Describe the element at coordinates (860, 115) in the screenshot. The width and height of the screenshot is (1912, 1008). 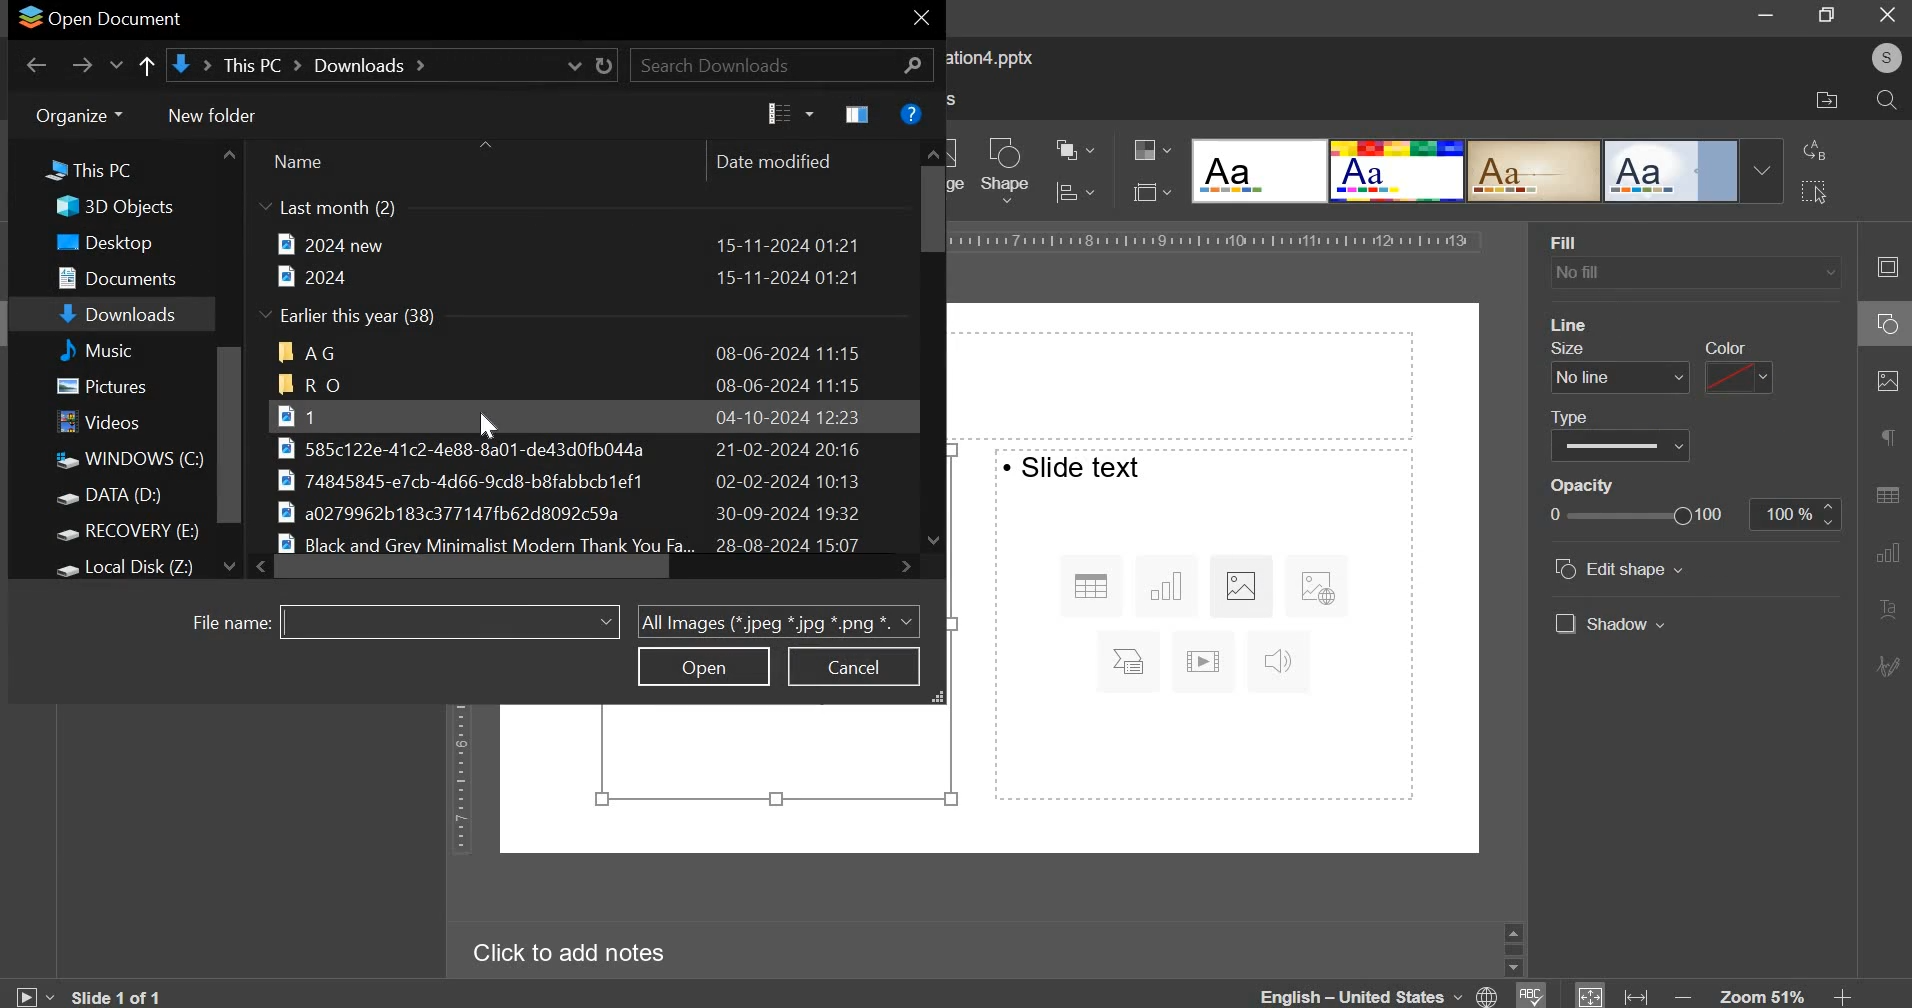
I see `show the preview pane` at that location.